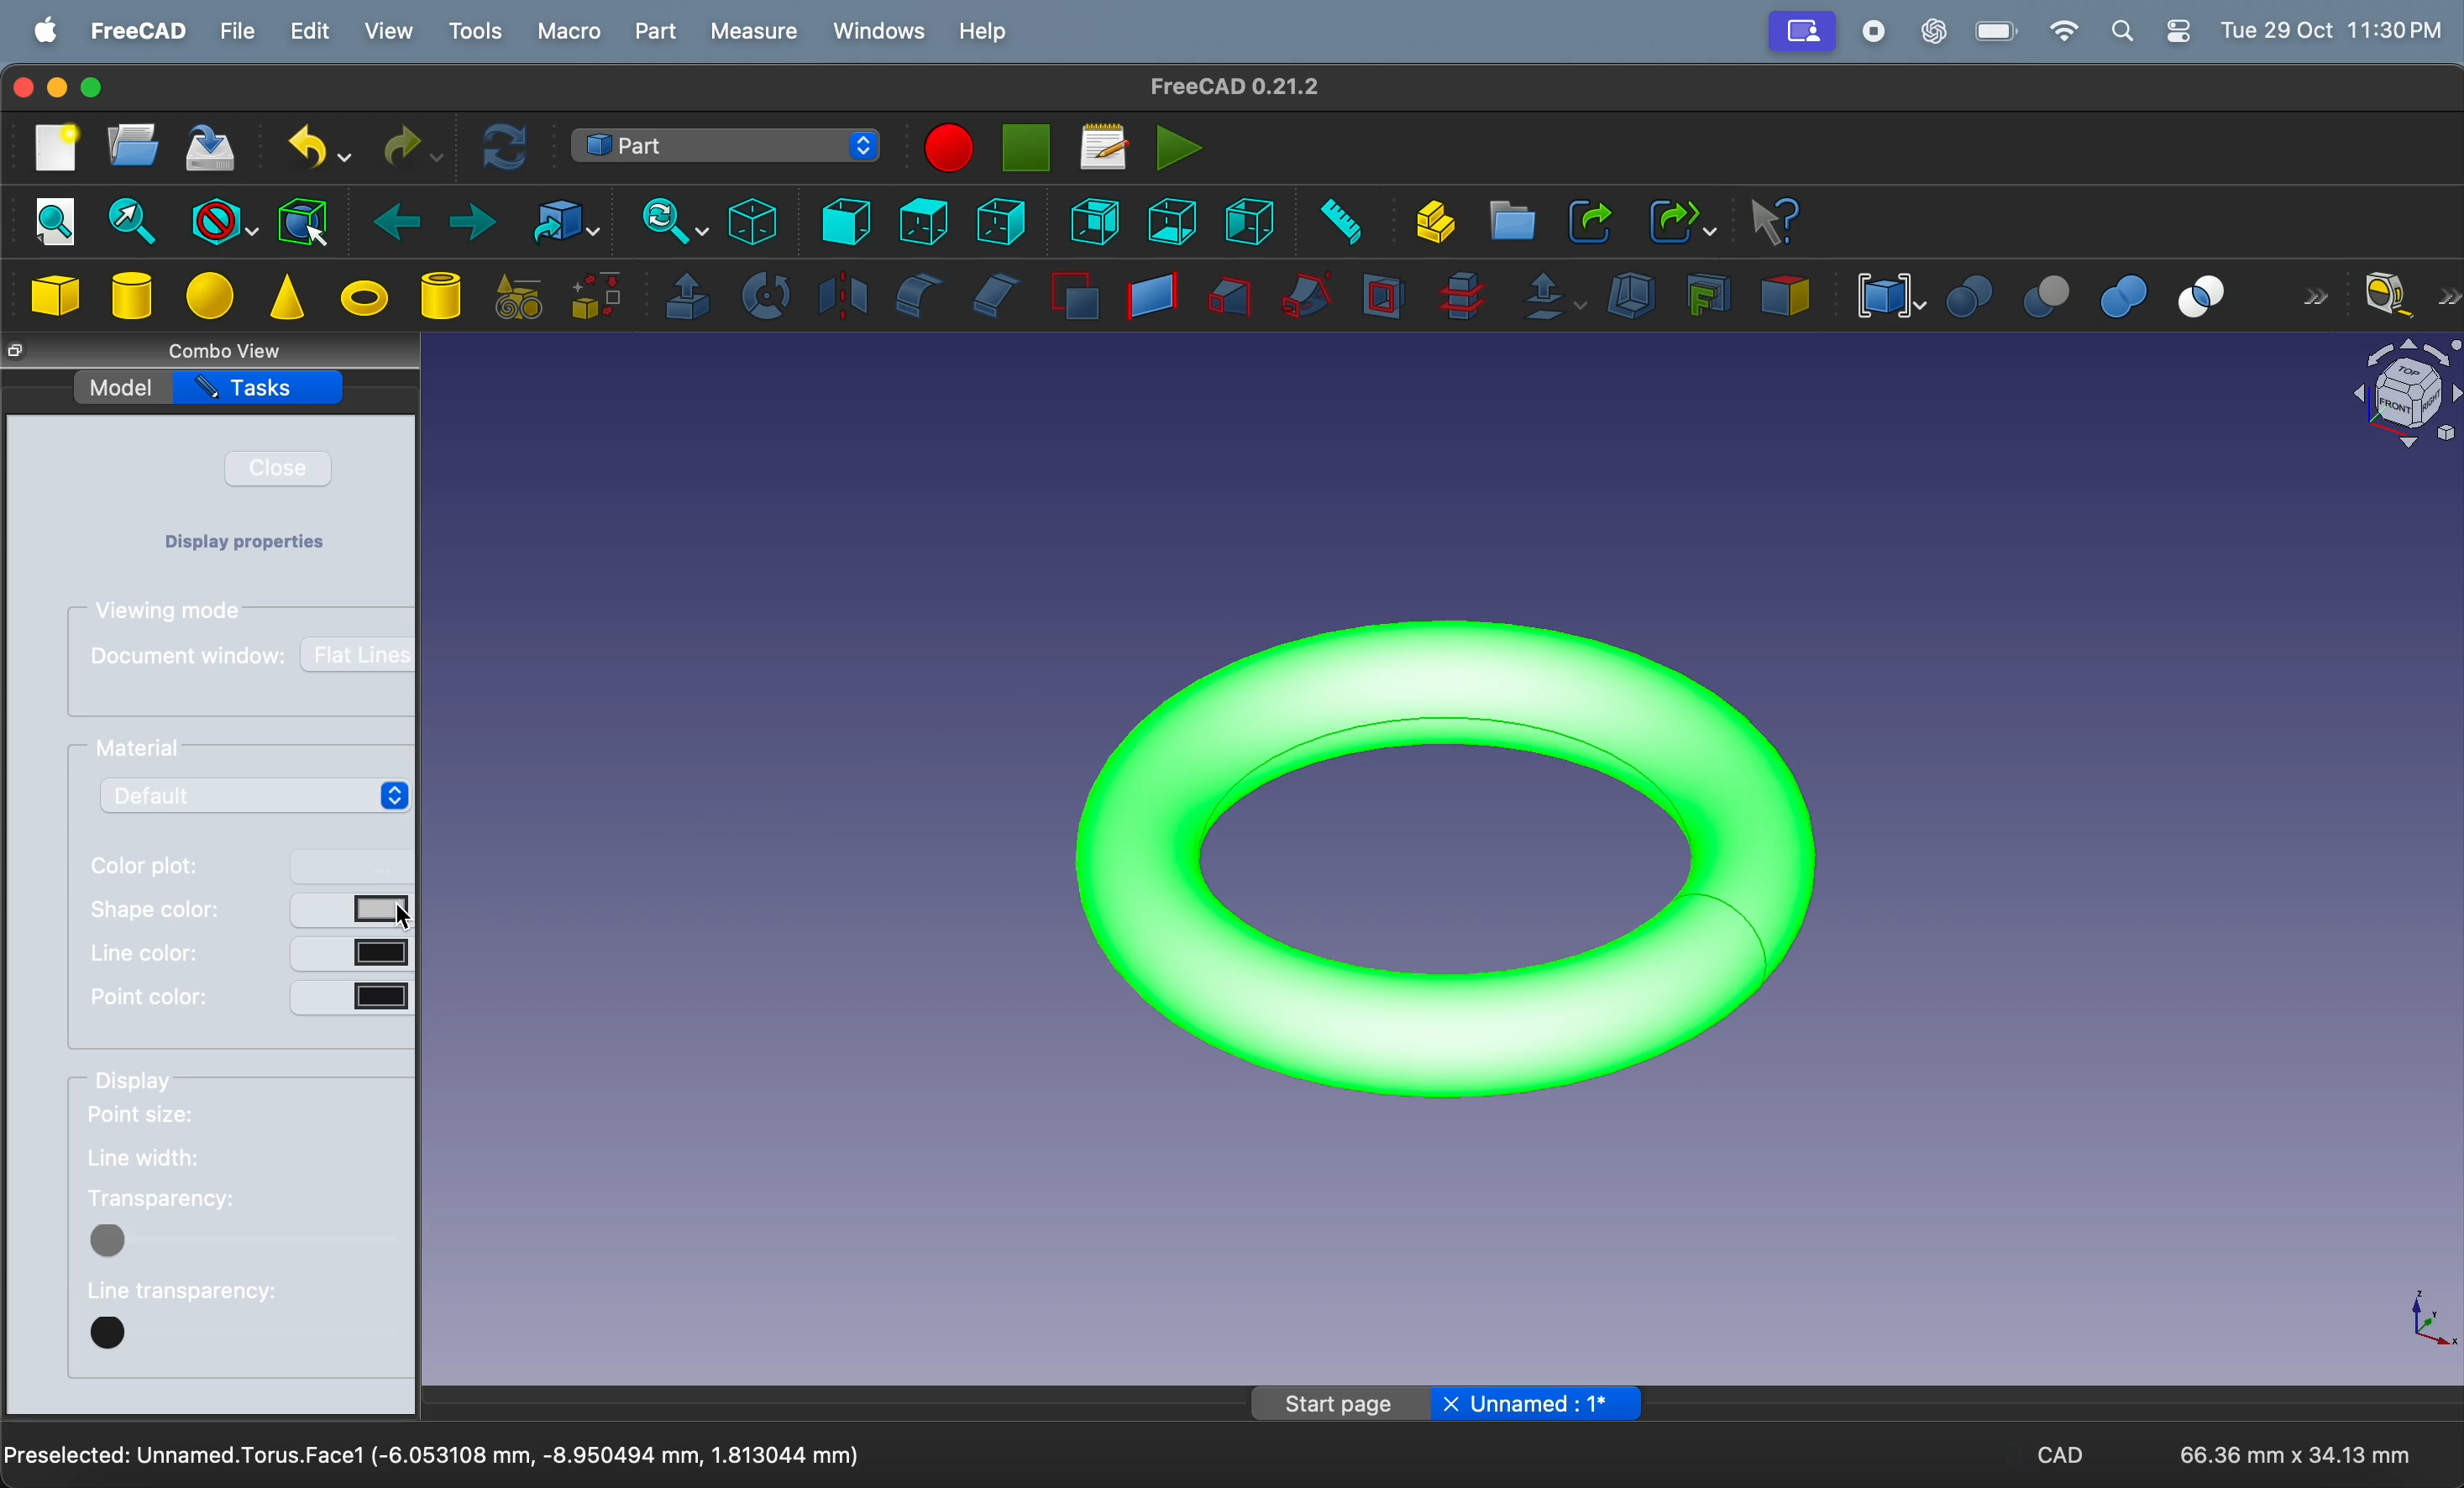  Describe the element at coordinates (1152, 295) in the screenshot. I see `create ruled surface` at that location.